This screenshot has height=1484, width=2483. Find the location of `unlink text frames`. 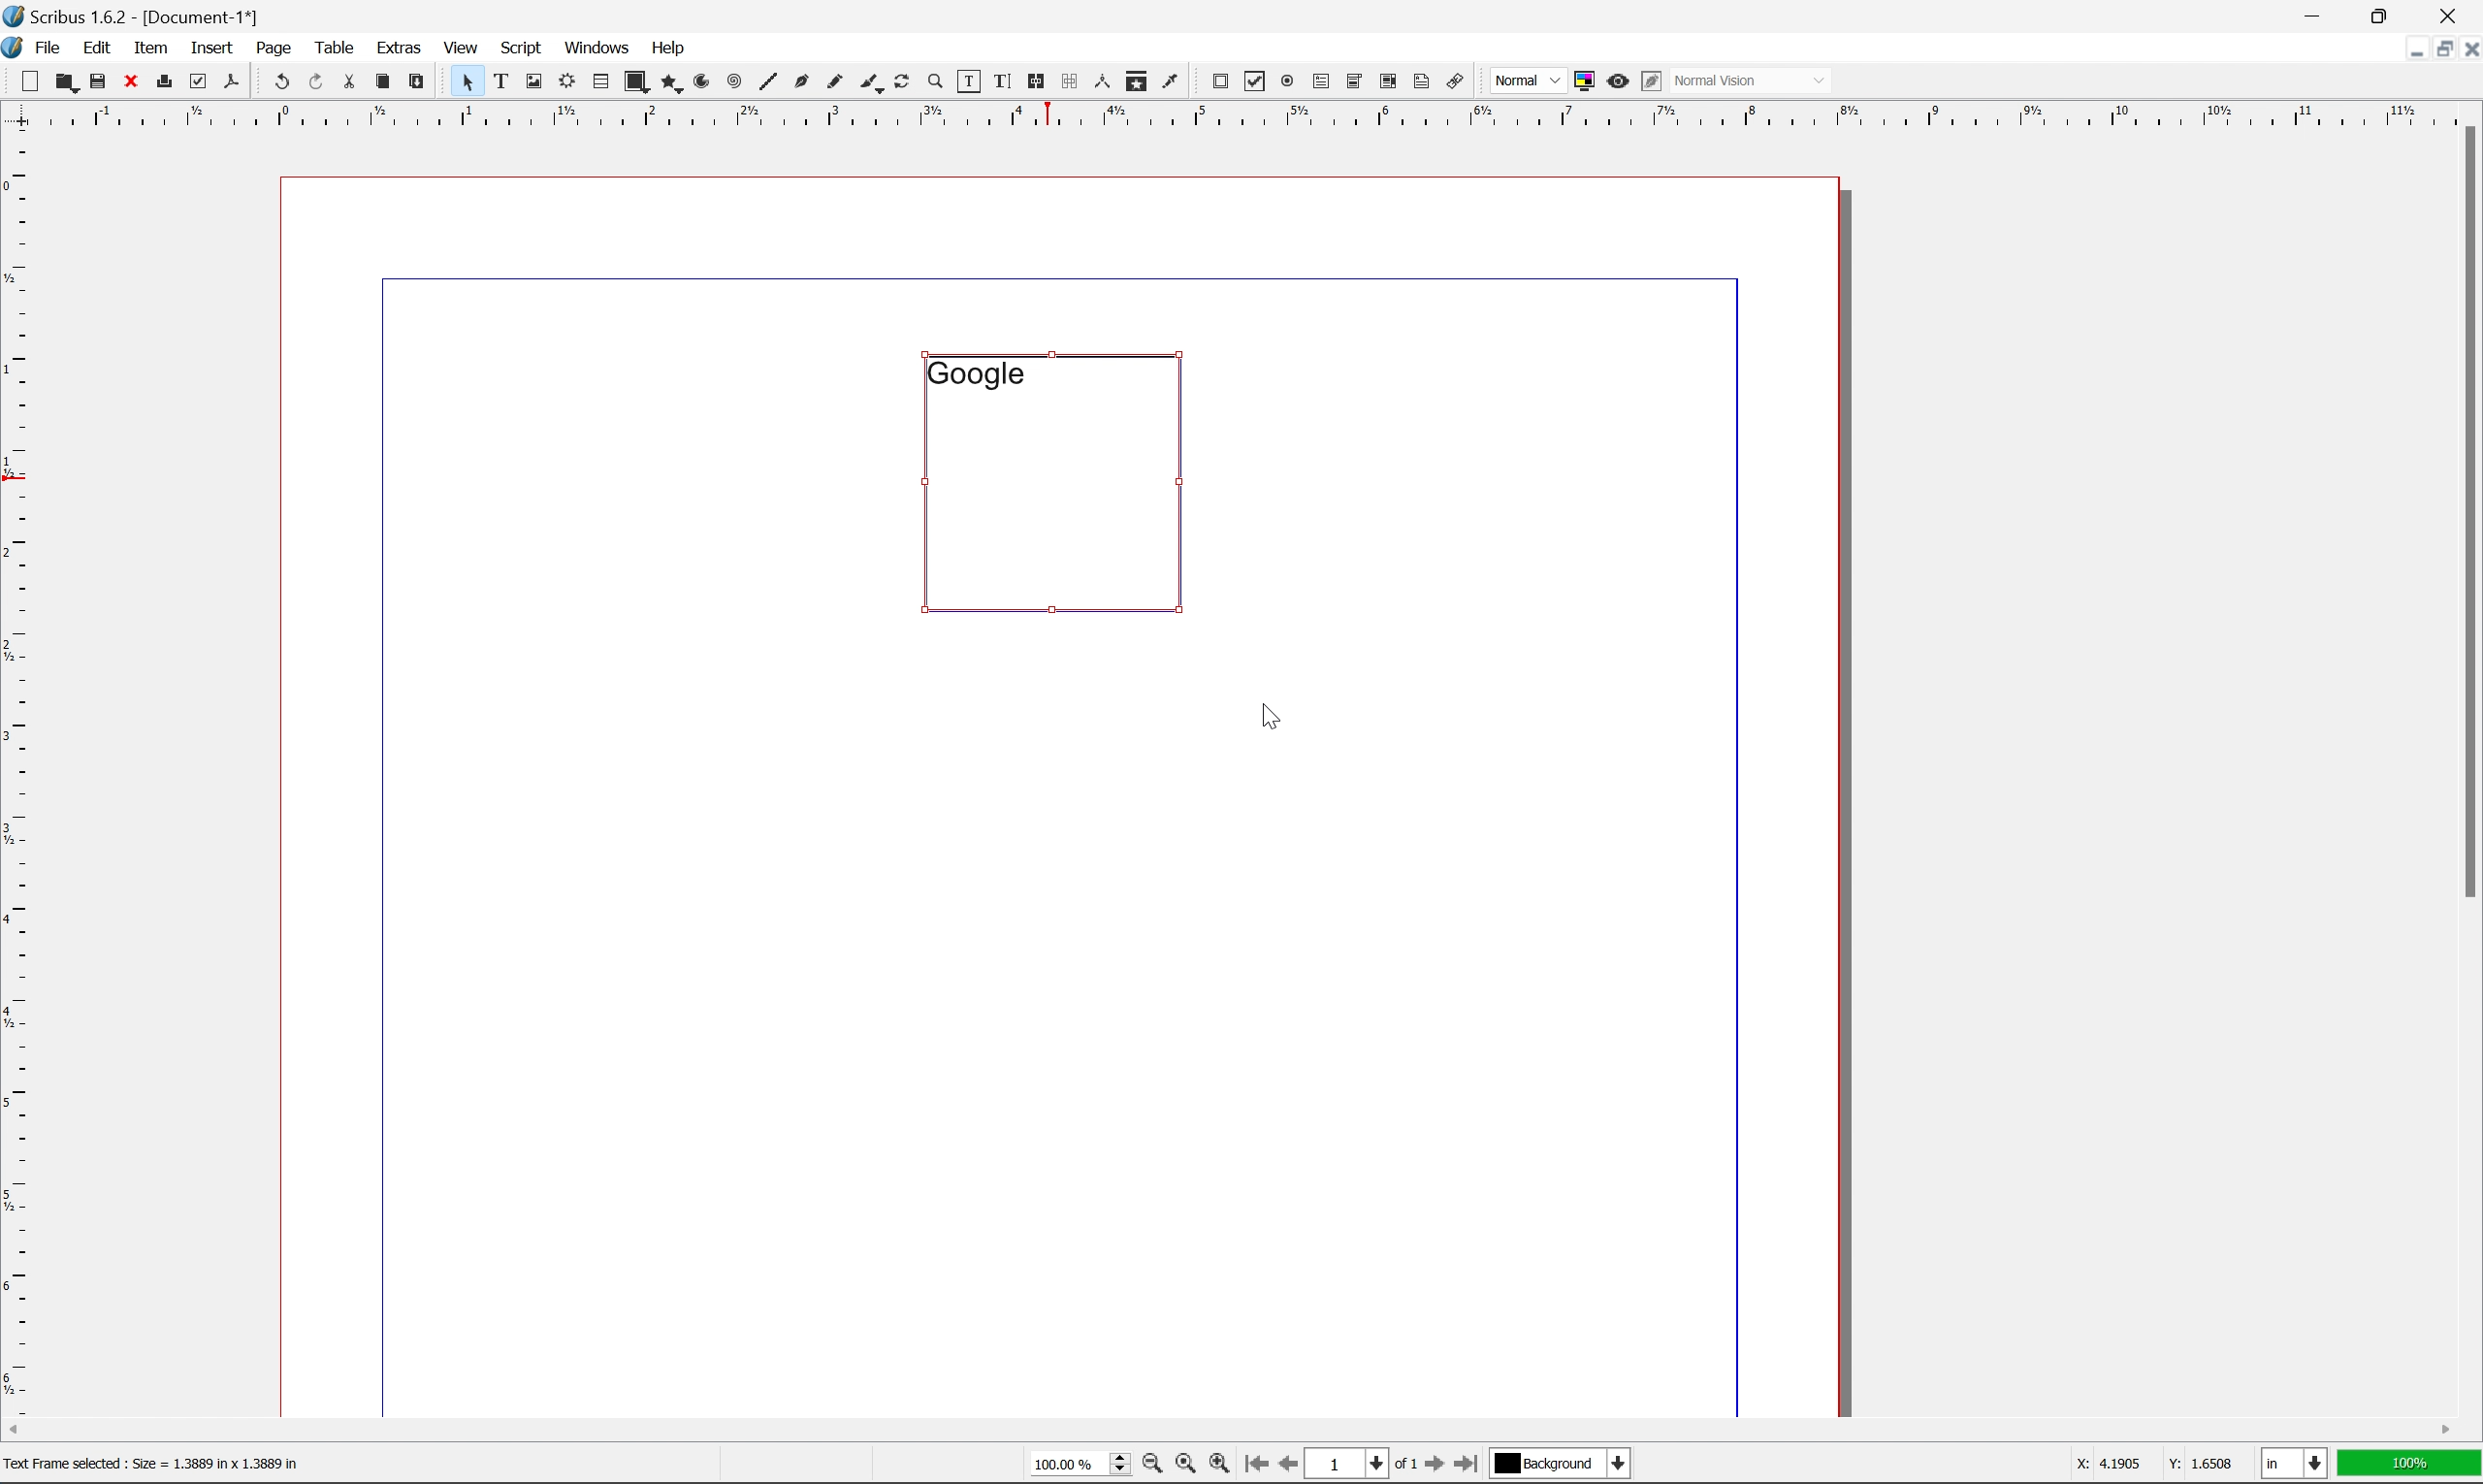

unlink text frames is located at coordinates (1066, 81).